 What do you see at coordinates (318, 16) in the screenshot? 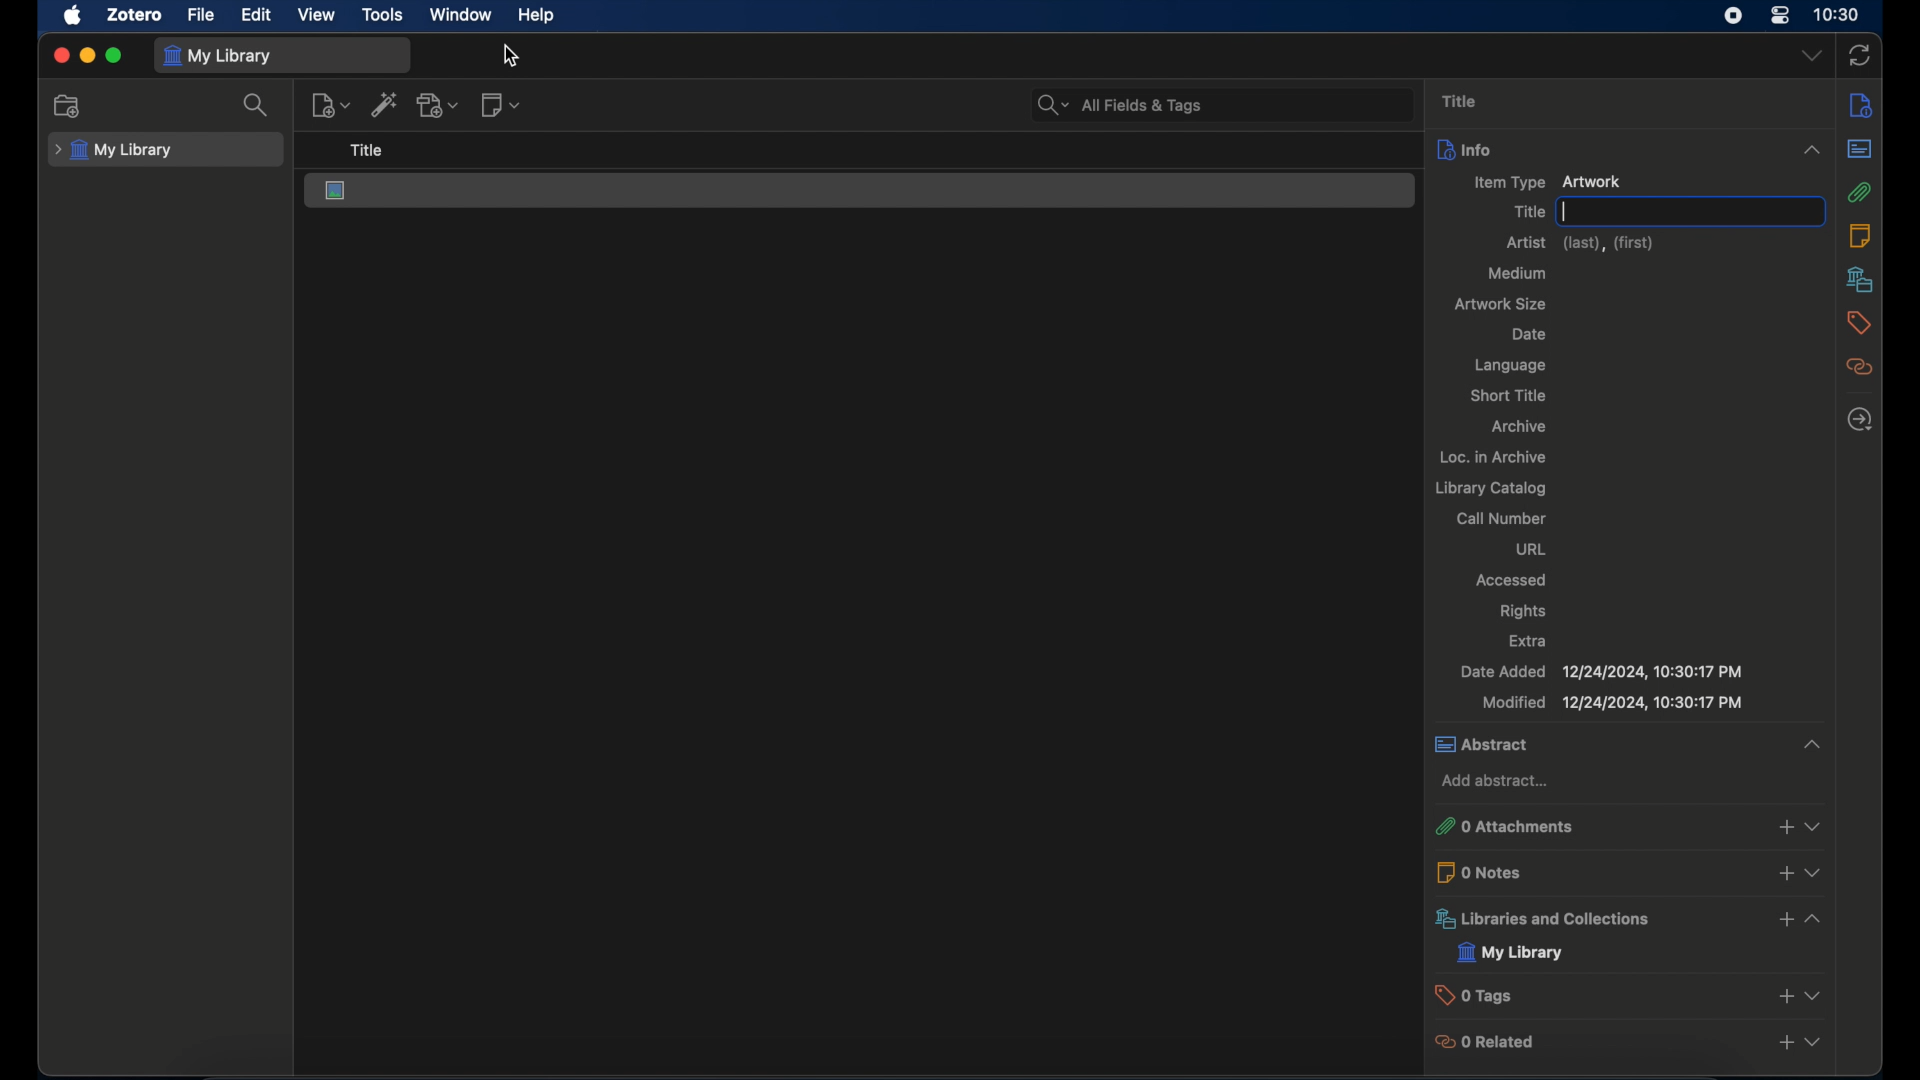
I see `view` at bounding box center [318, 16].